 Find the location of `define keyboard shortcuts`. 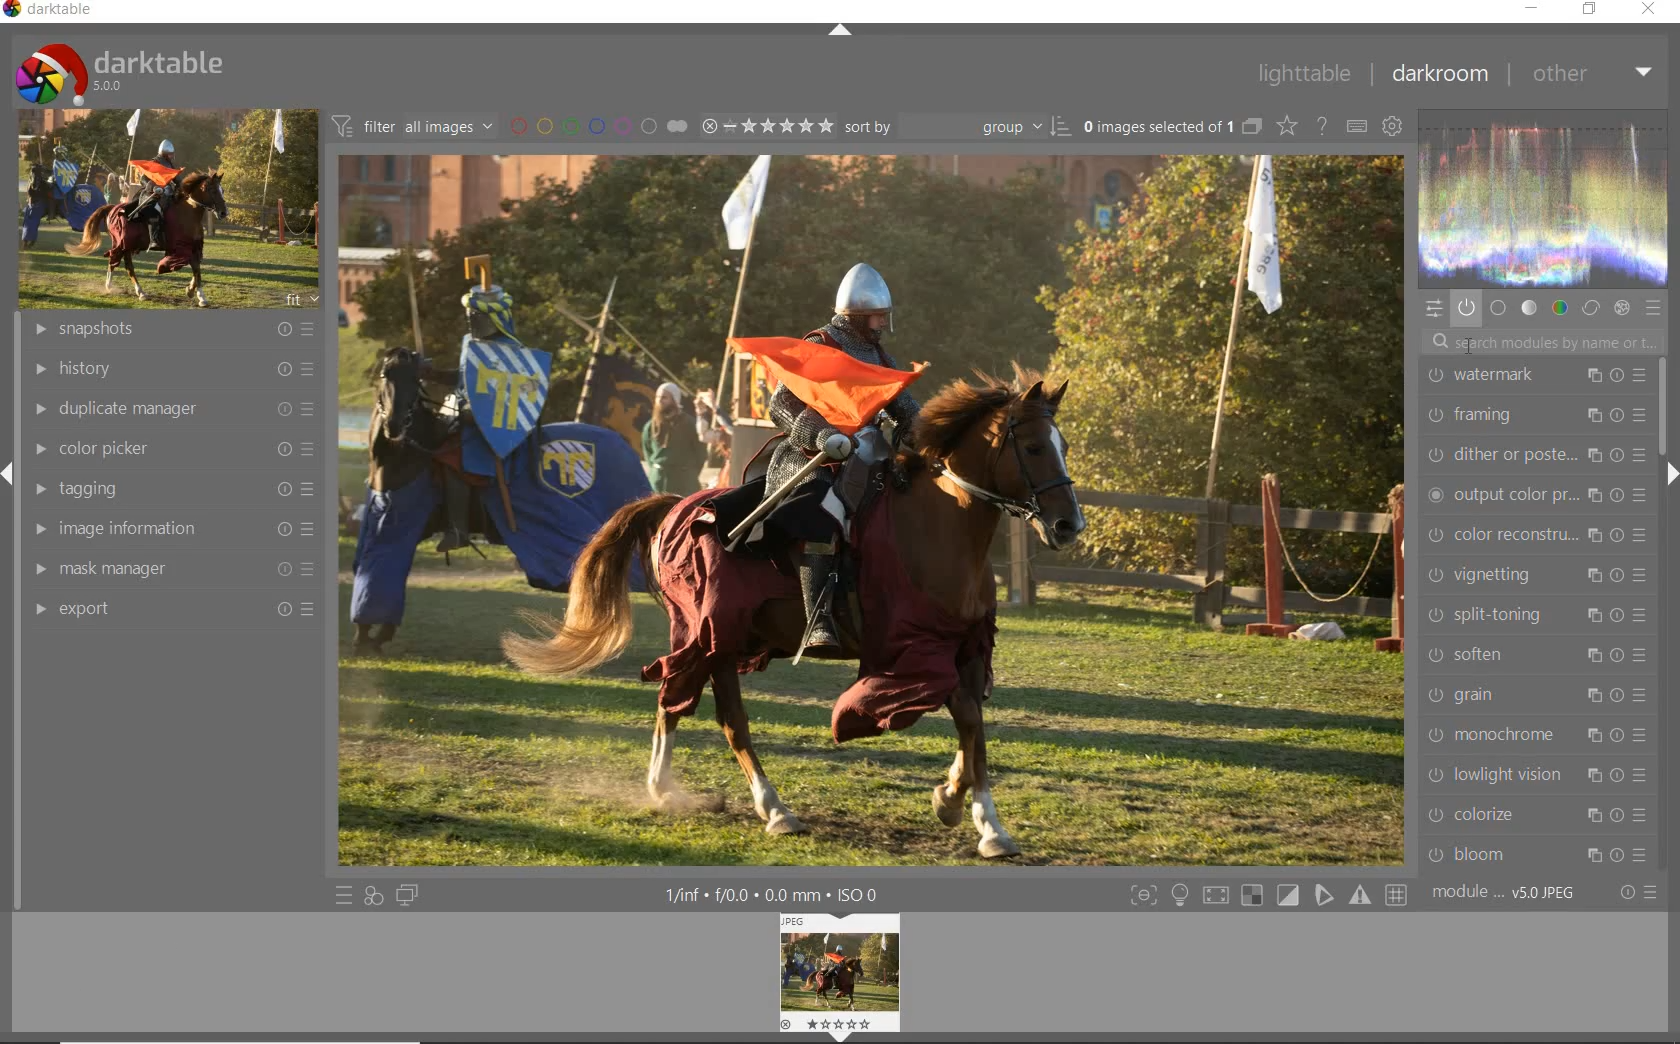

define keyboard shortcuts is located at coordinates (1356, 127).